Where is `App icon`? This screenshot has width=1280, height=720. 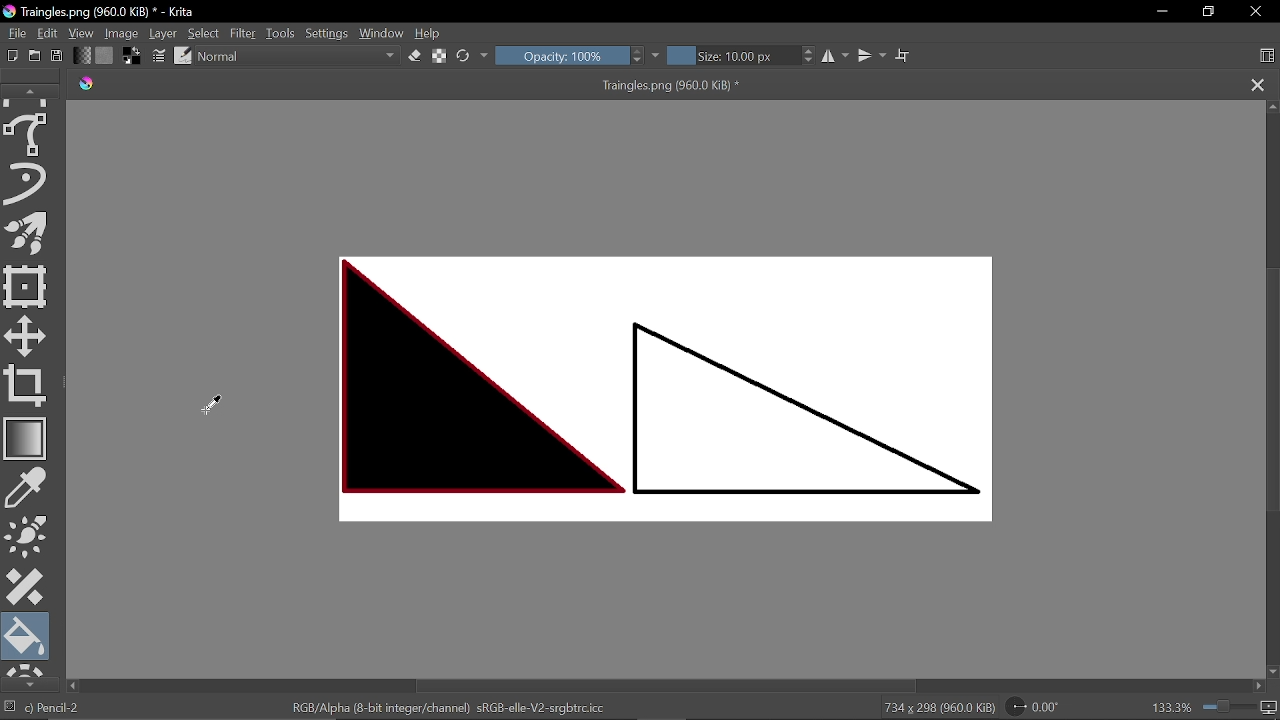 App icon is located at coordinates (10, 12).